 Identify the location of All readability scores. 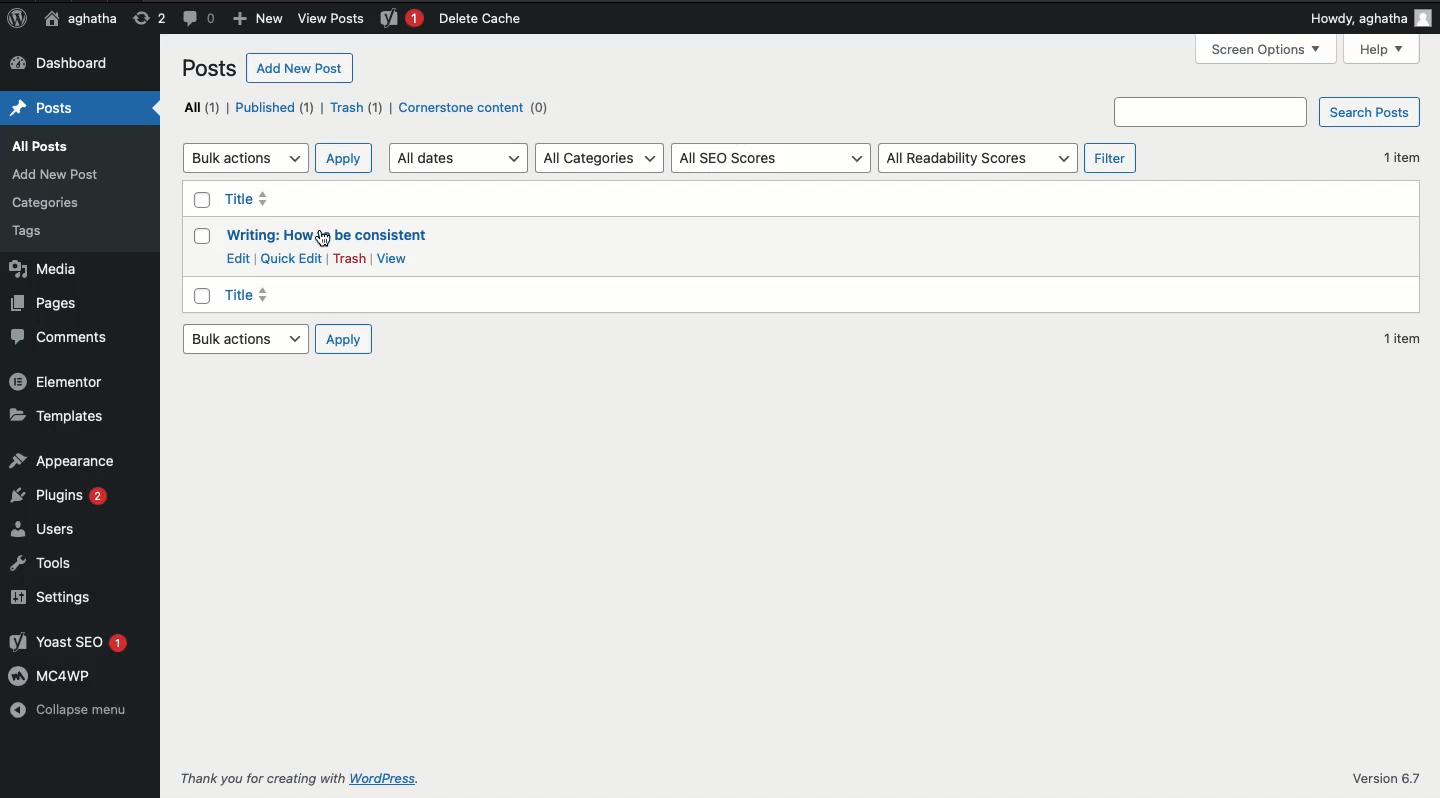
(977, 158).